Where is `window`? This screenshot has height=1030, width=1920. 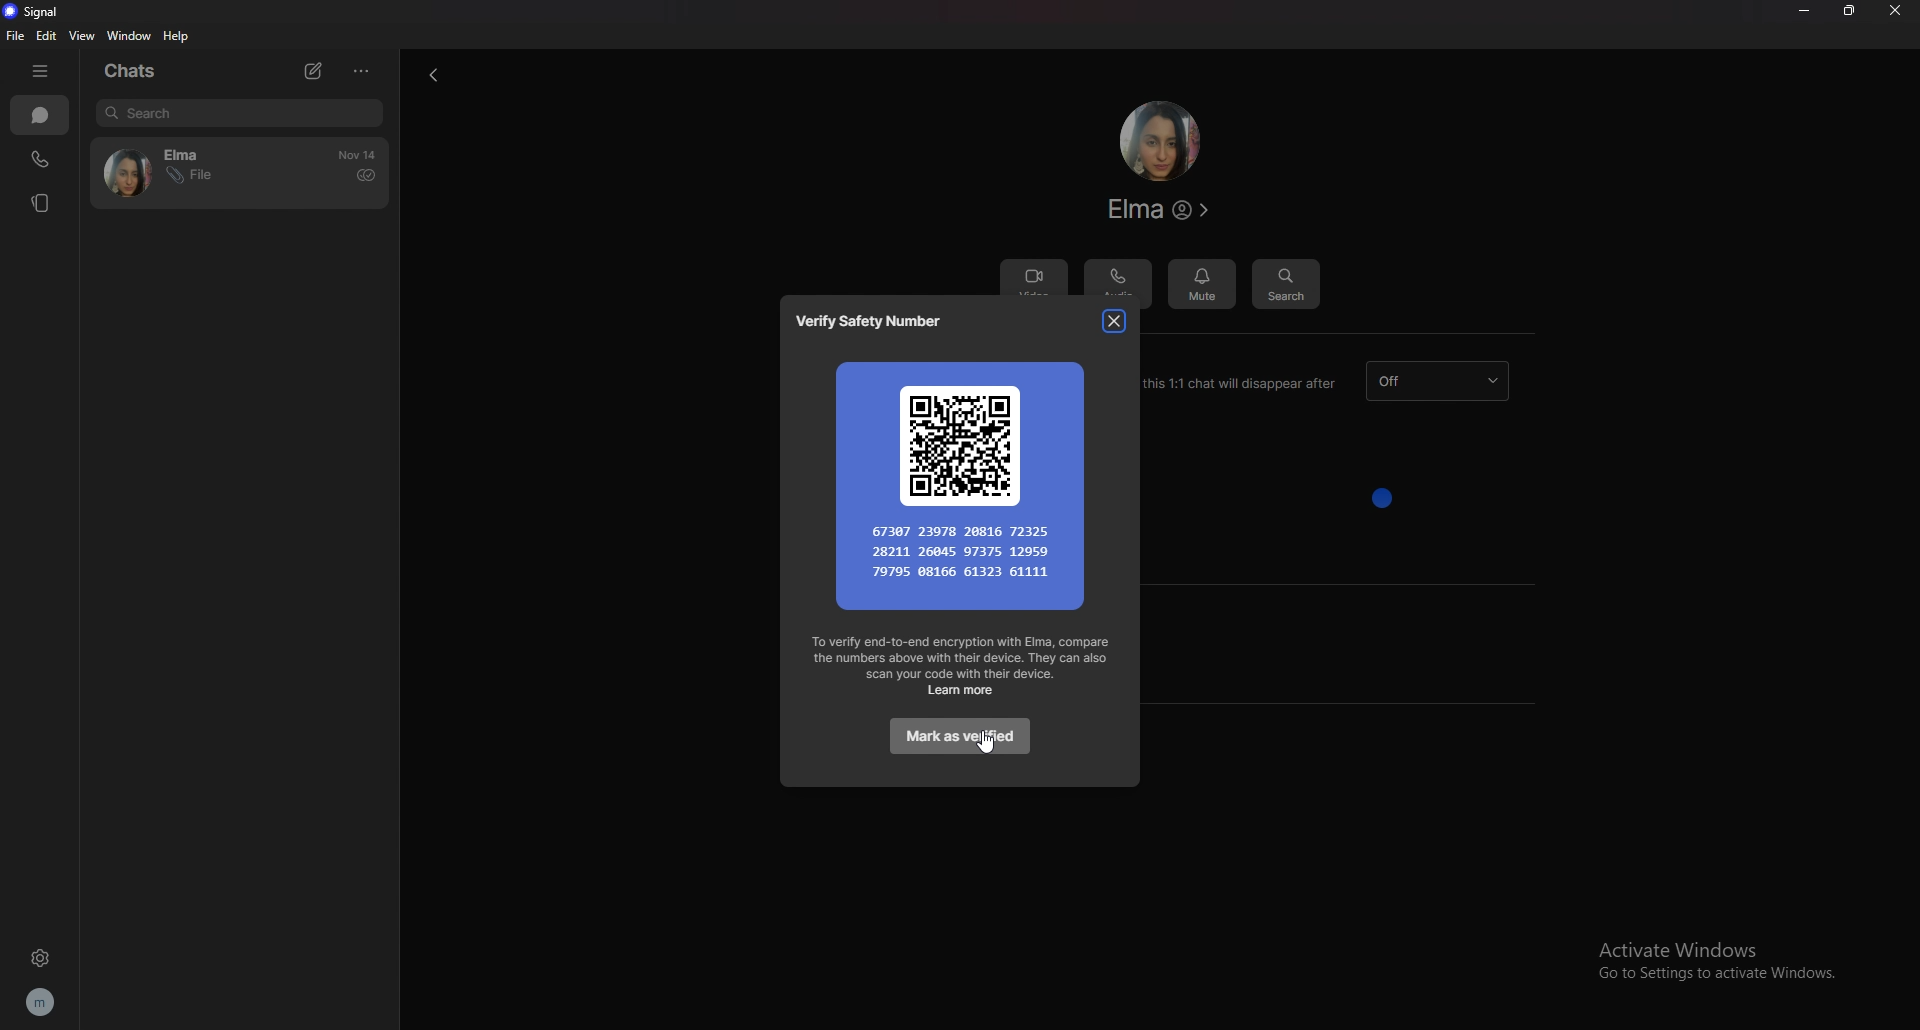
window is located at coordinates (131, 35).